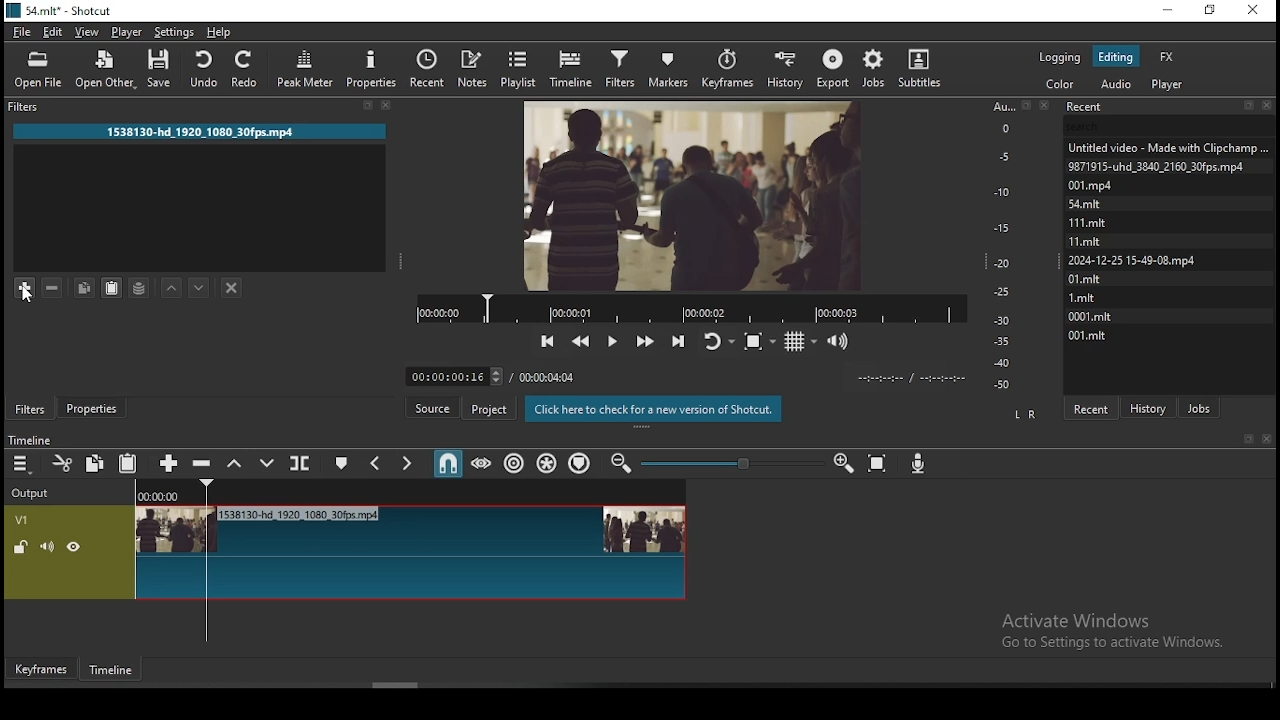  What do you see at coordinates (646, 338) in the screenshot?
I see `play quickly forwards` at bounding box center [646, 338].